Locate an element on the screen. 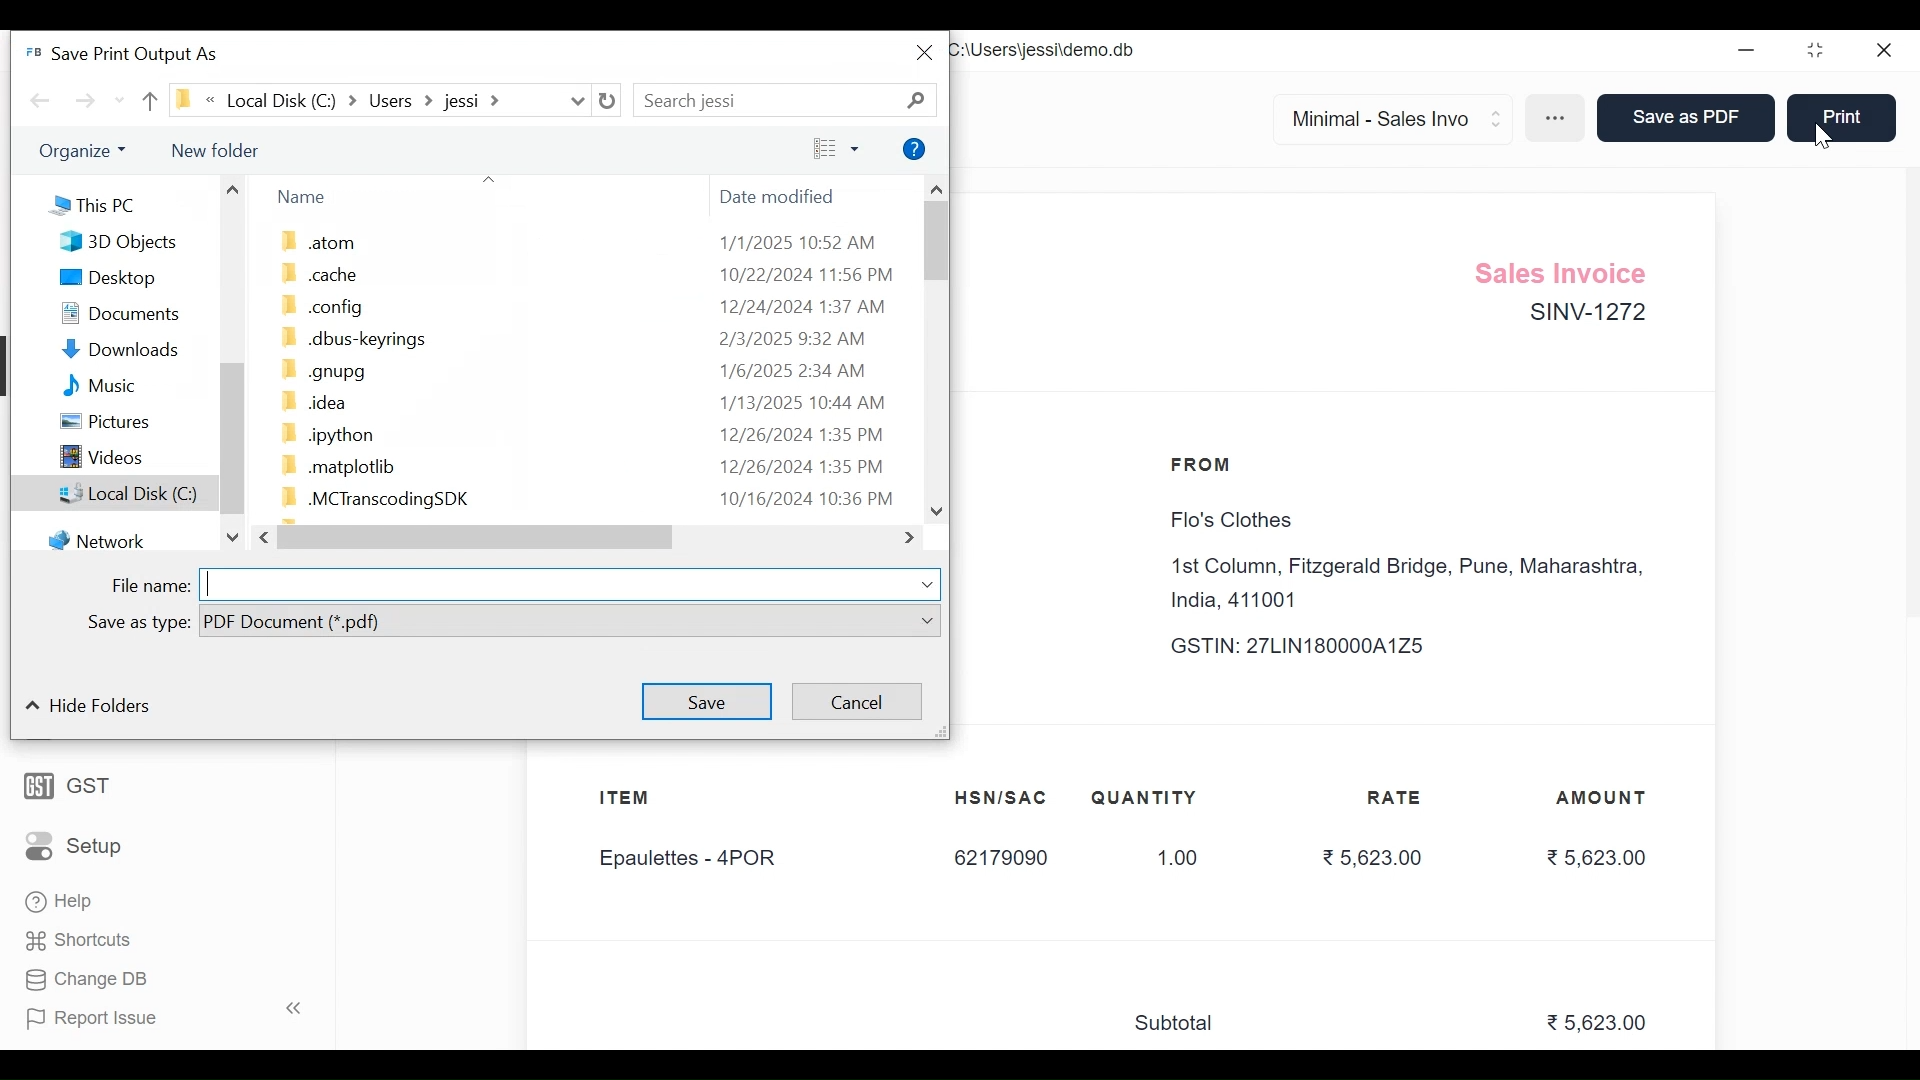 Image resolution: width=1920 pixels, height=1080 pixels. 62179090 is located at coordinates (1000, 859).